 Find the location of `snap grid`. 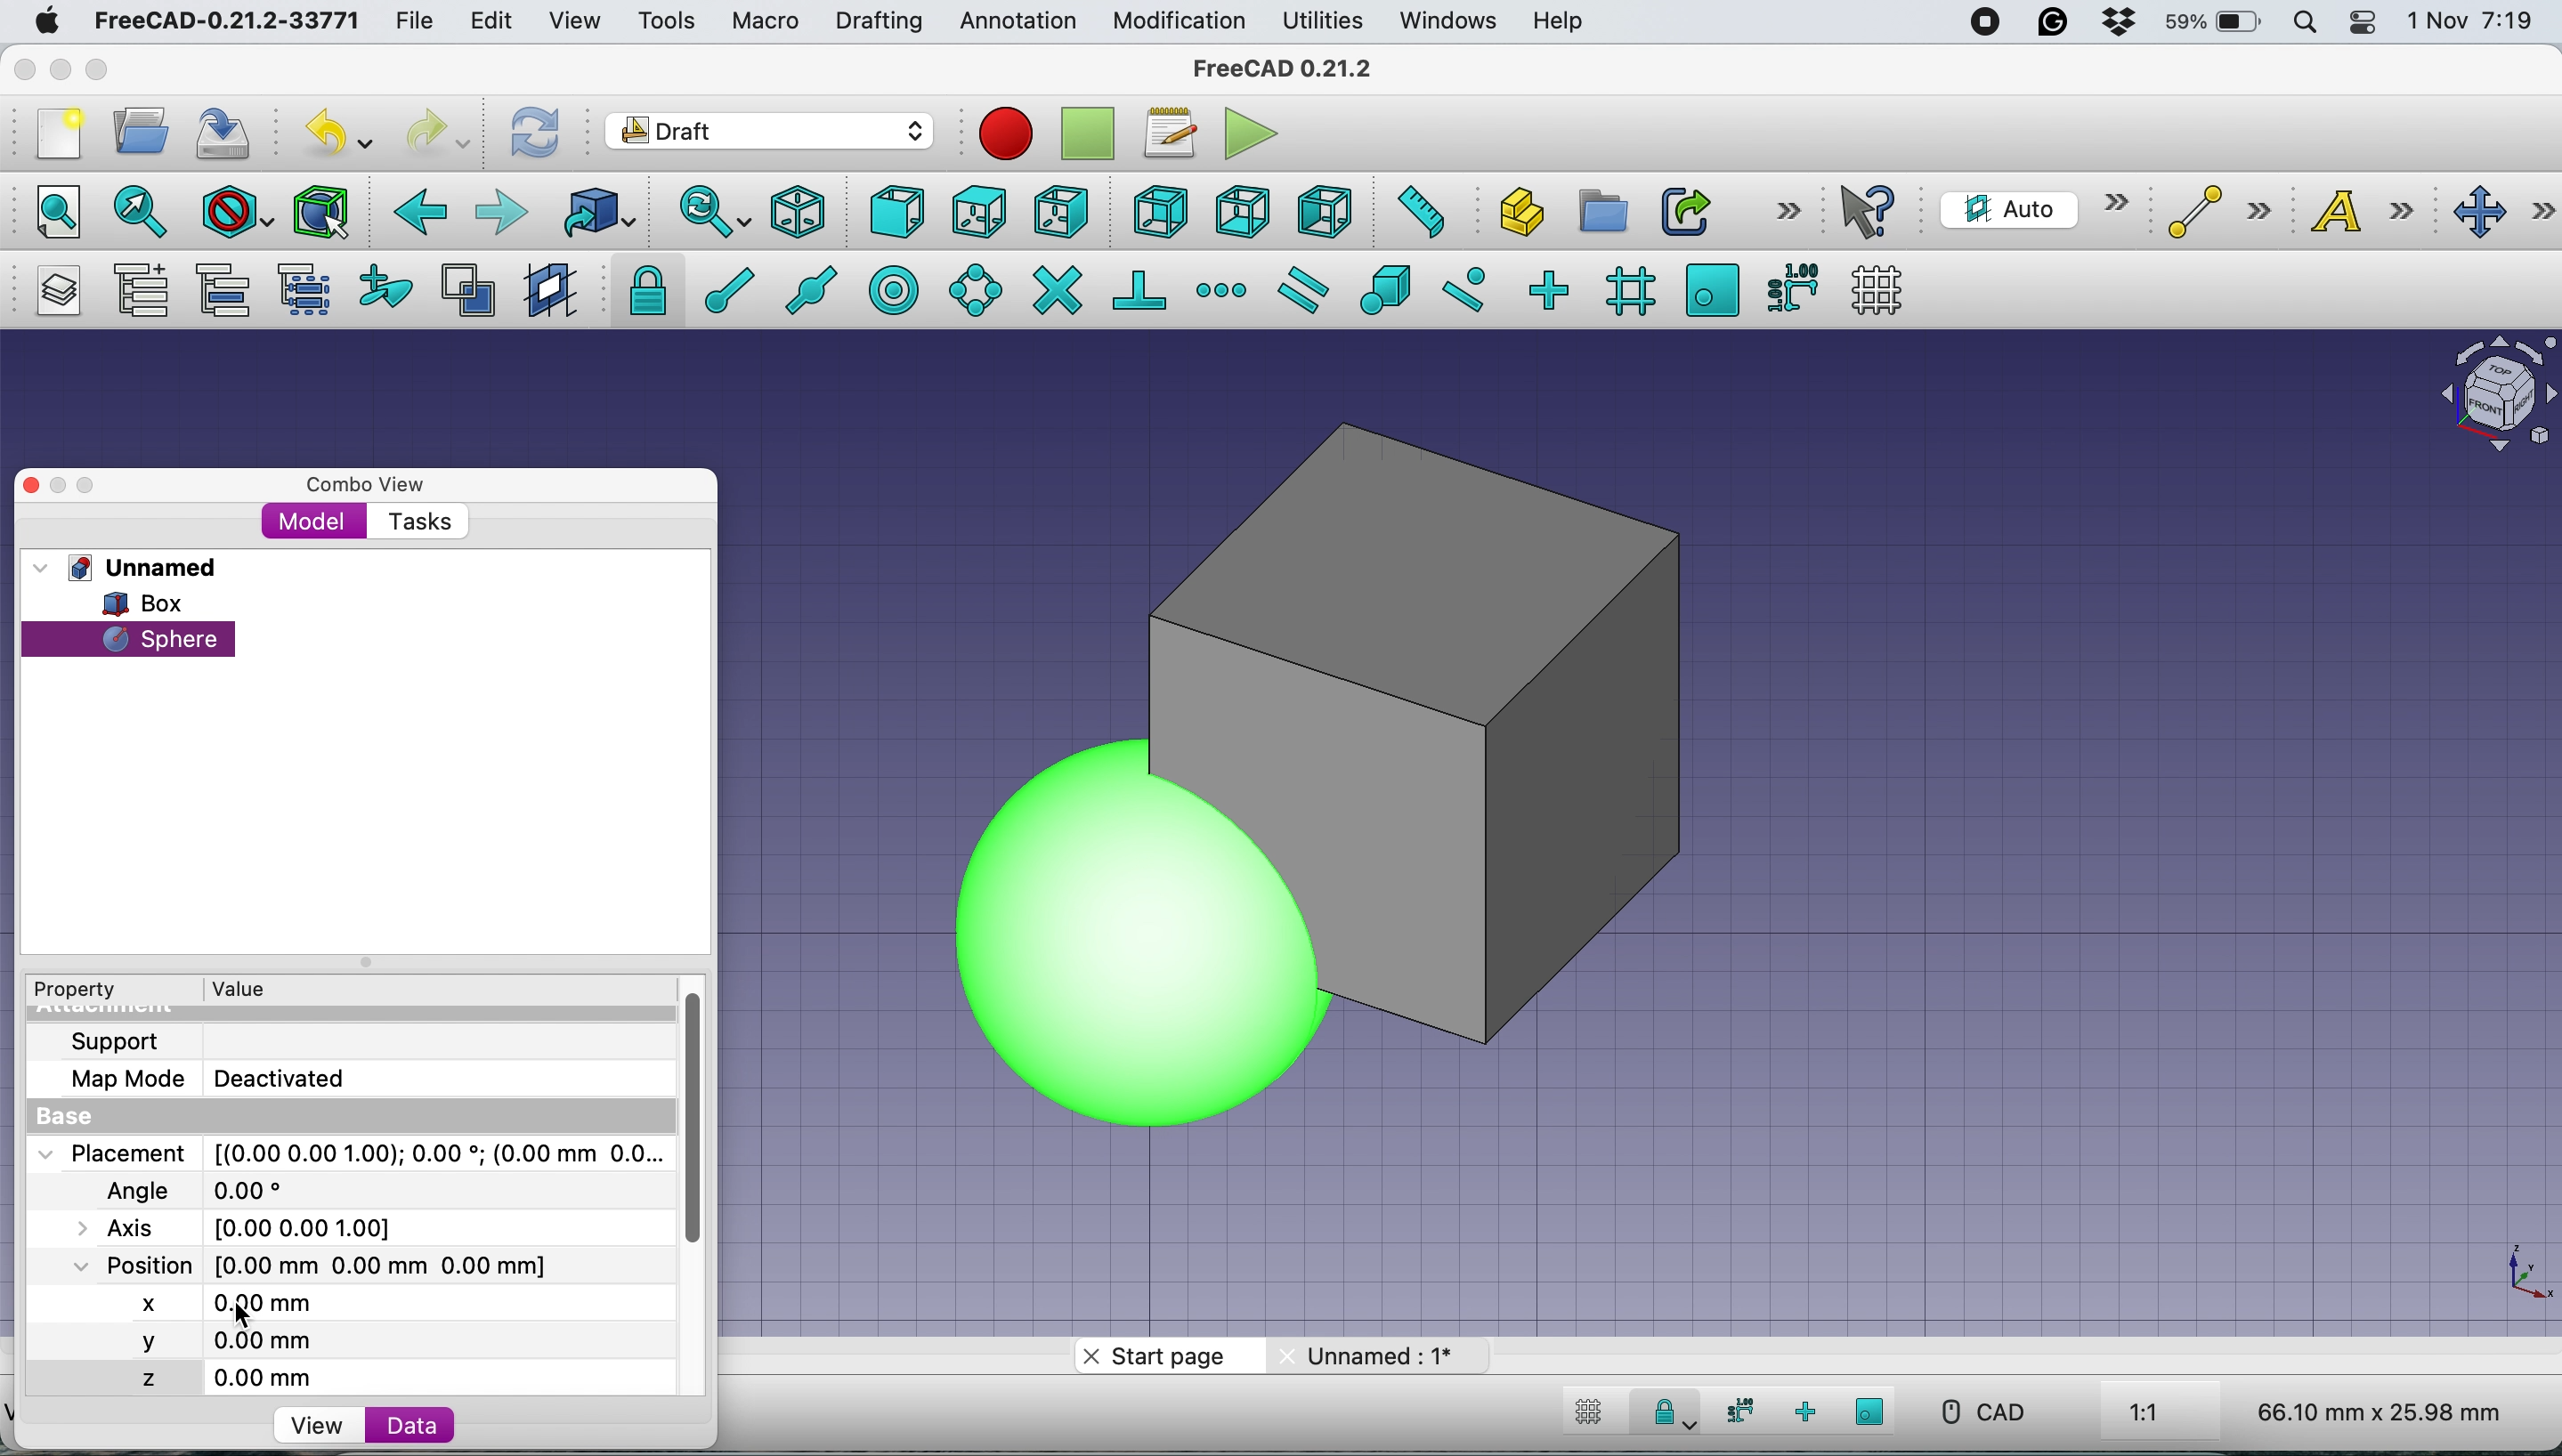

snap grid is located at coordinates (1627, 290).